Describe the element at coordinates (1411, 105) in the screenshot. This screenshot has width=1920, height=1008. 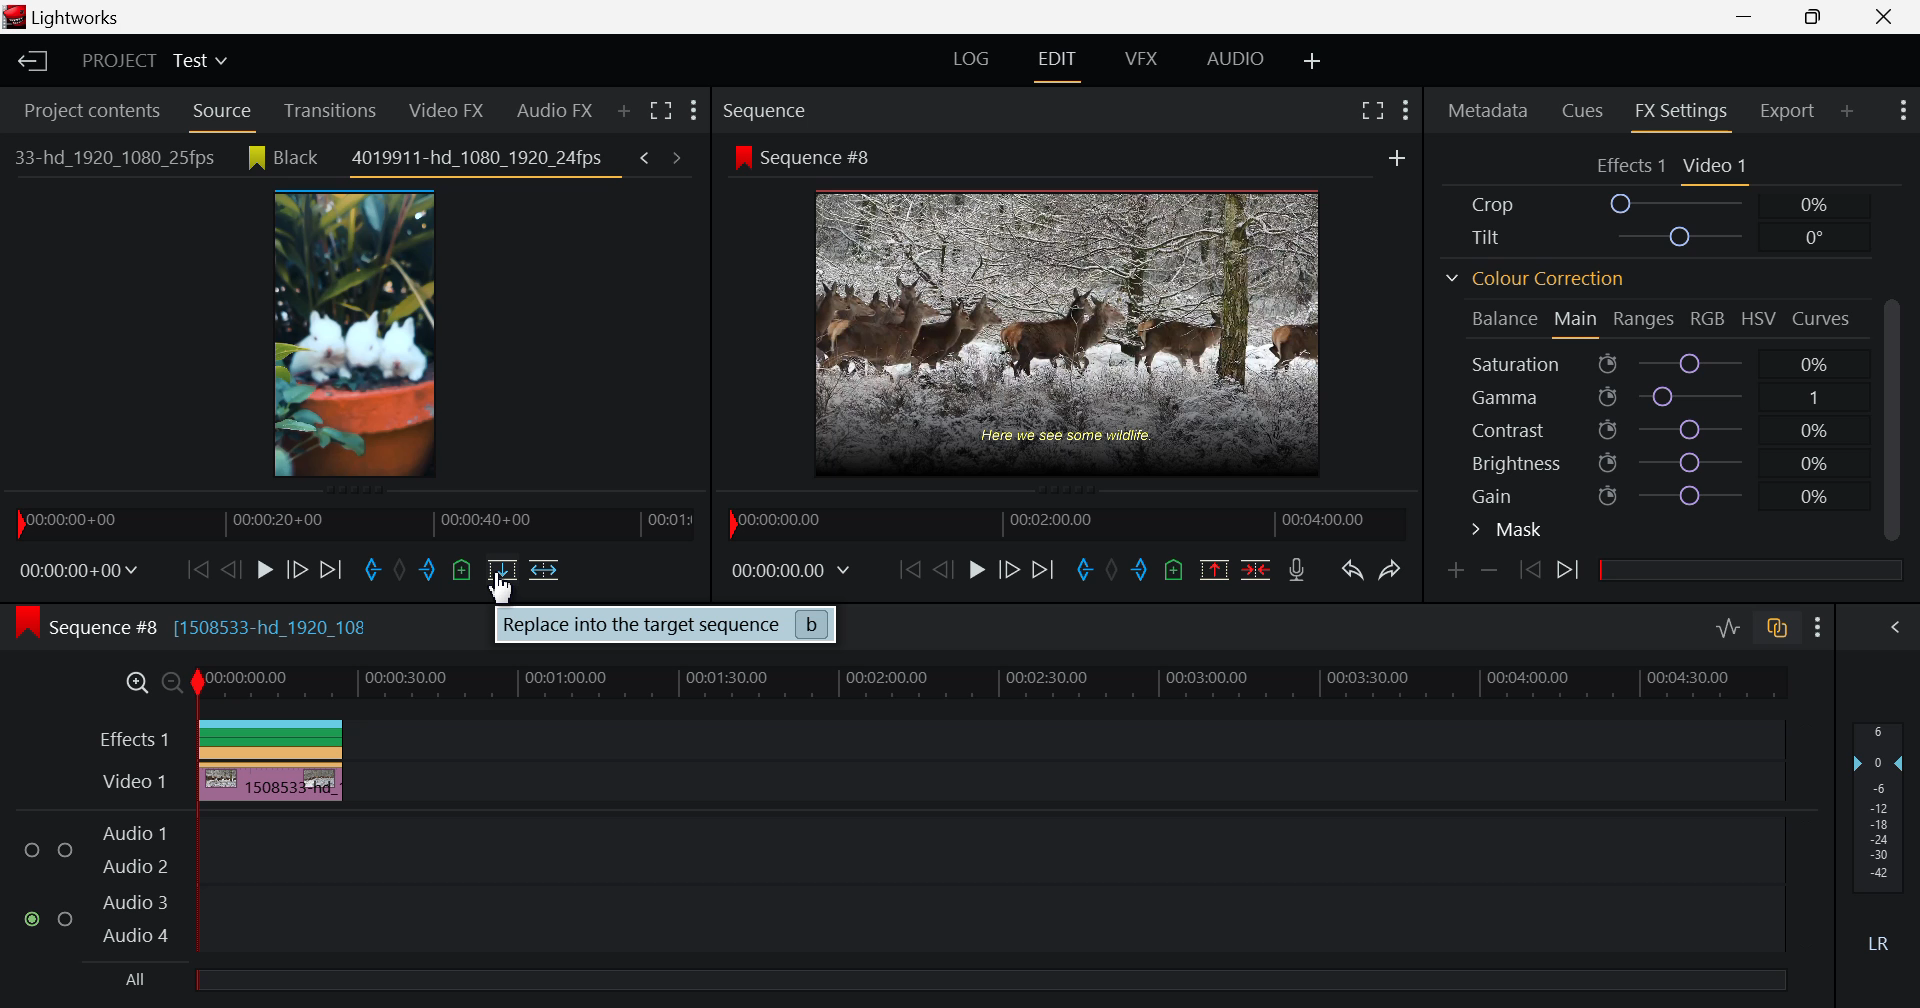
I see `Show Settings` at that location.